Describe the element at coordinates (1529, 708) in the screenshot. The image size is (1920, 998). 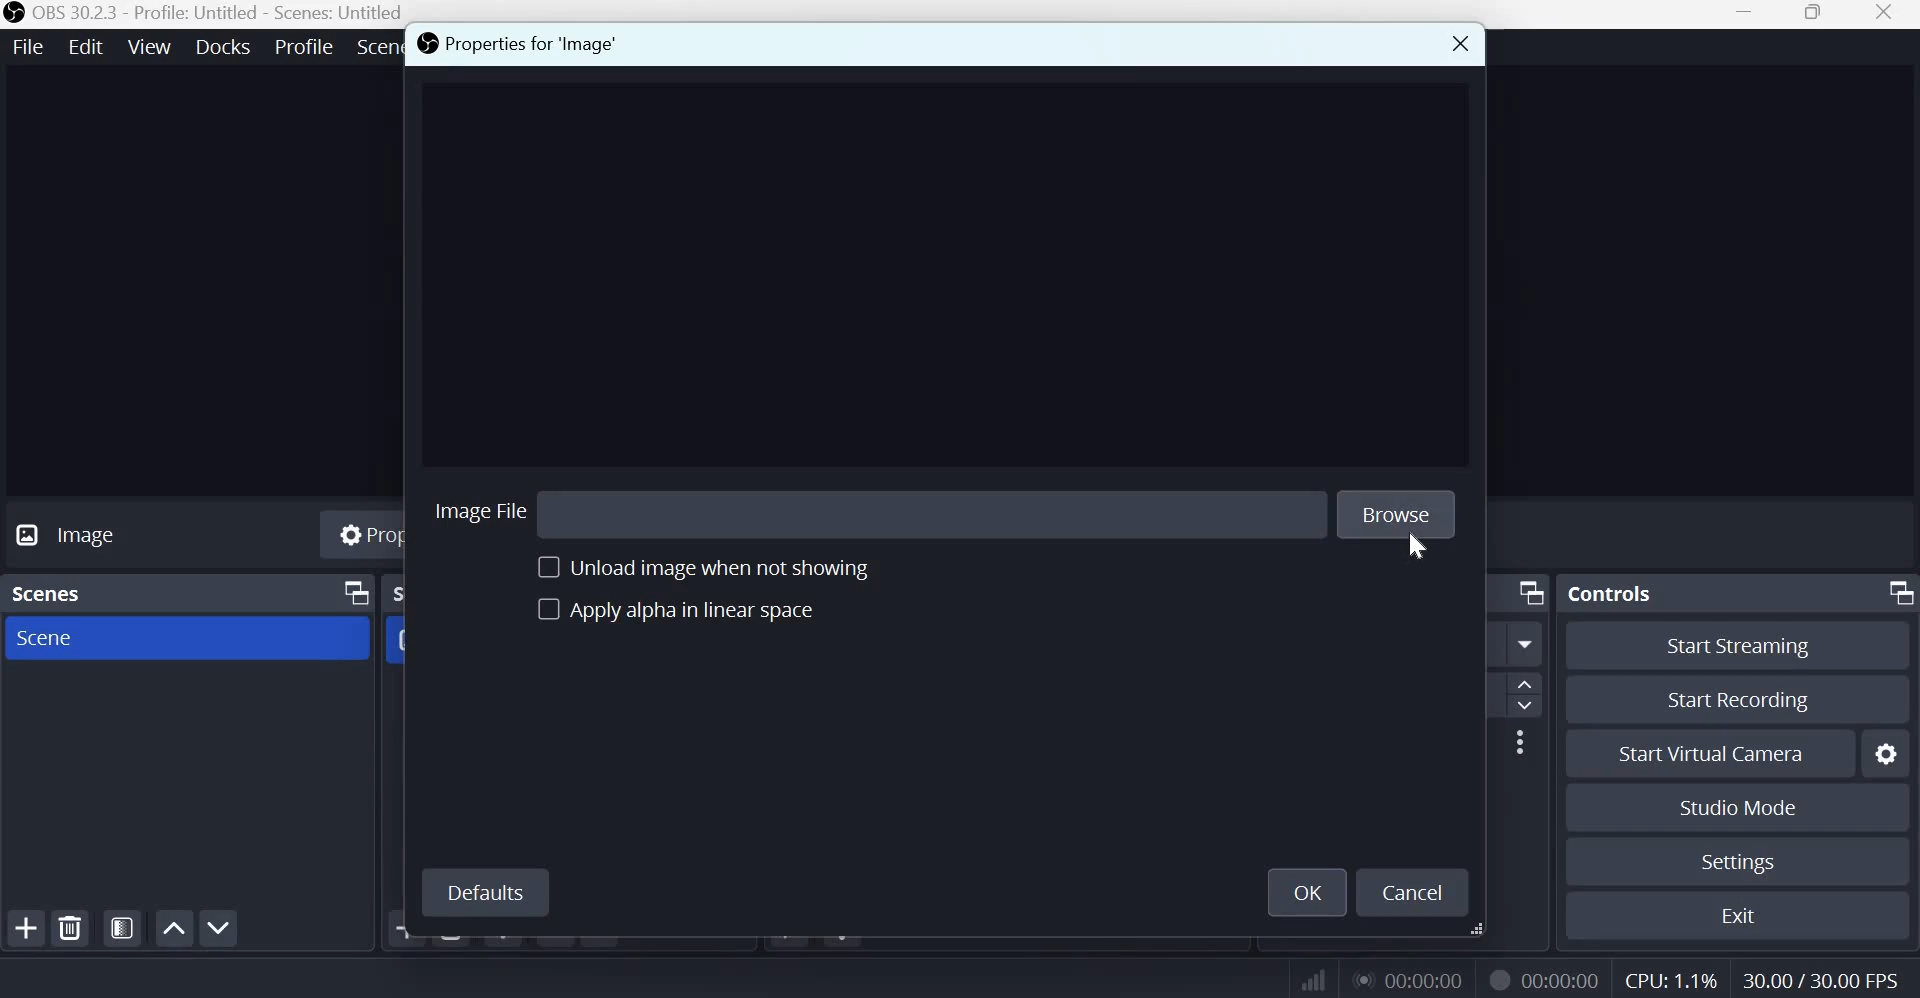
I see `Decrease` at that location.